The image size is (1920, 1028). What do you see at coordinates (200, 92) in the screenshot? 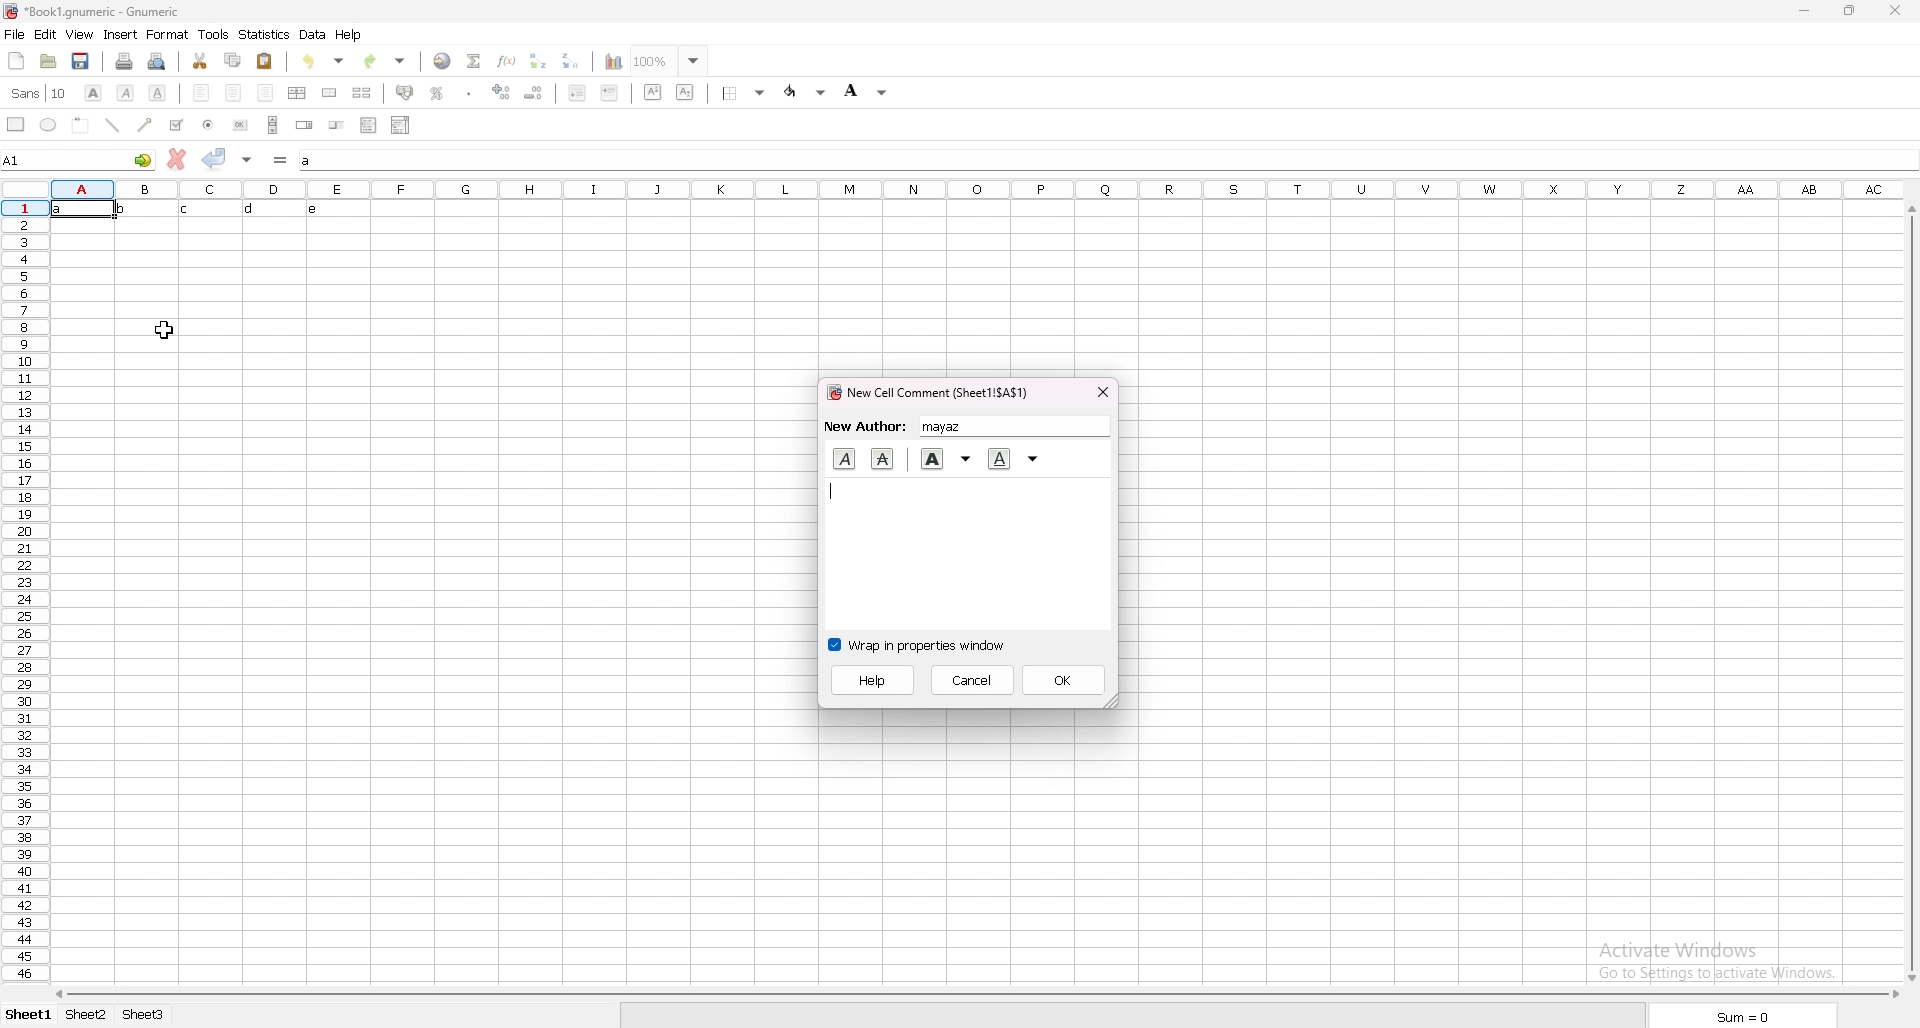
I see `left align` at bounding box center [200, 92].